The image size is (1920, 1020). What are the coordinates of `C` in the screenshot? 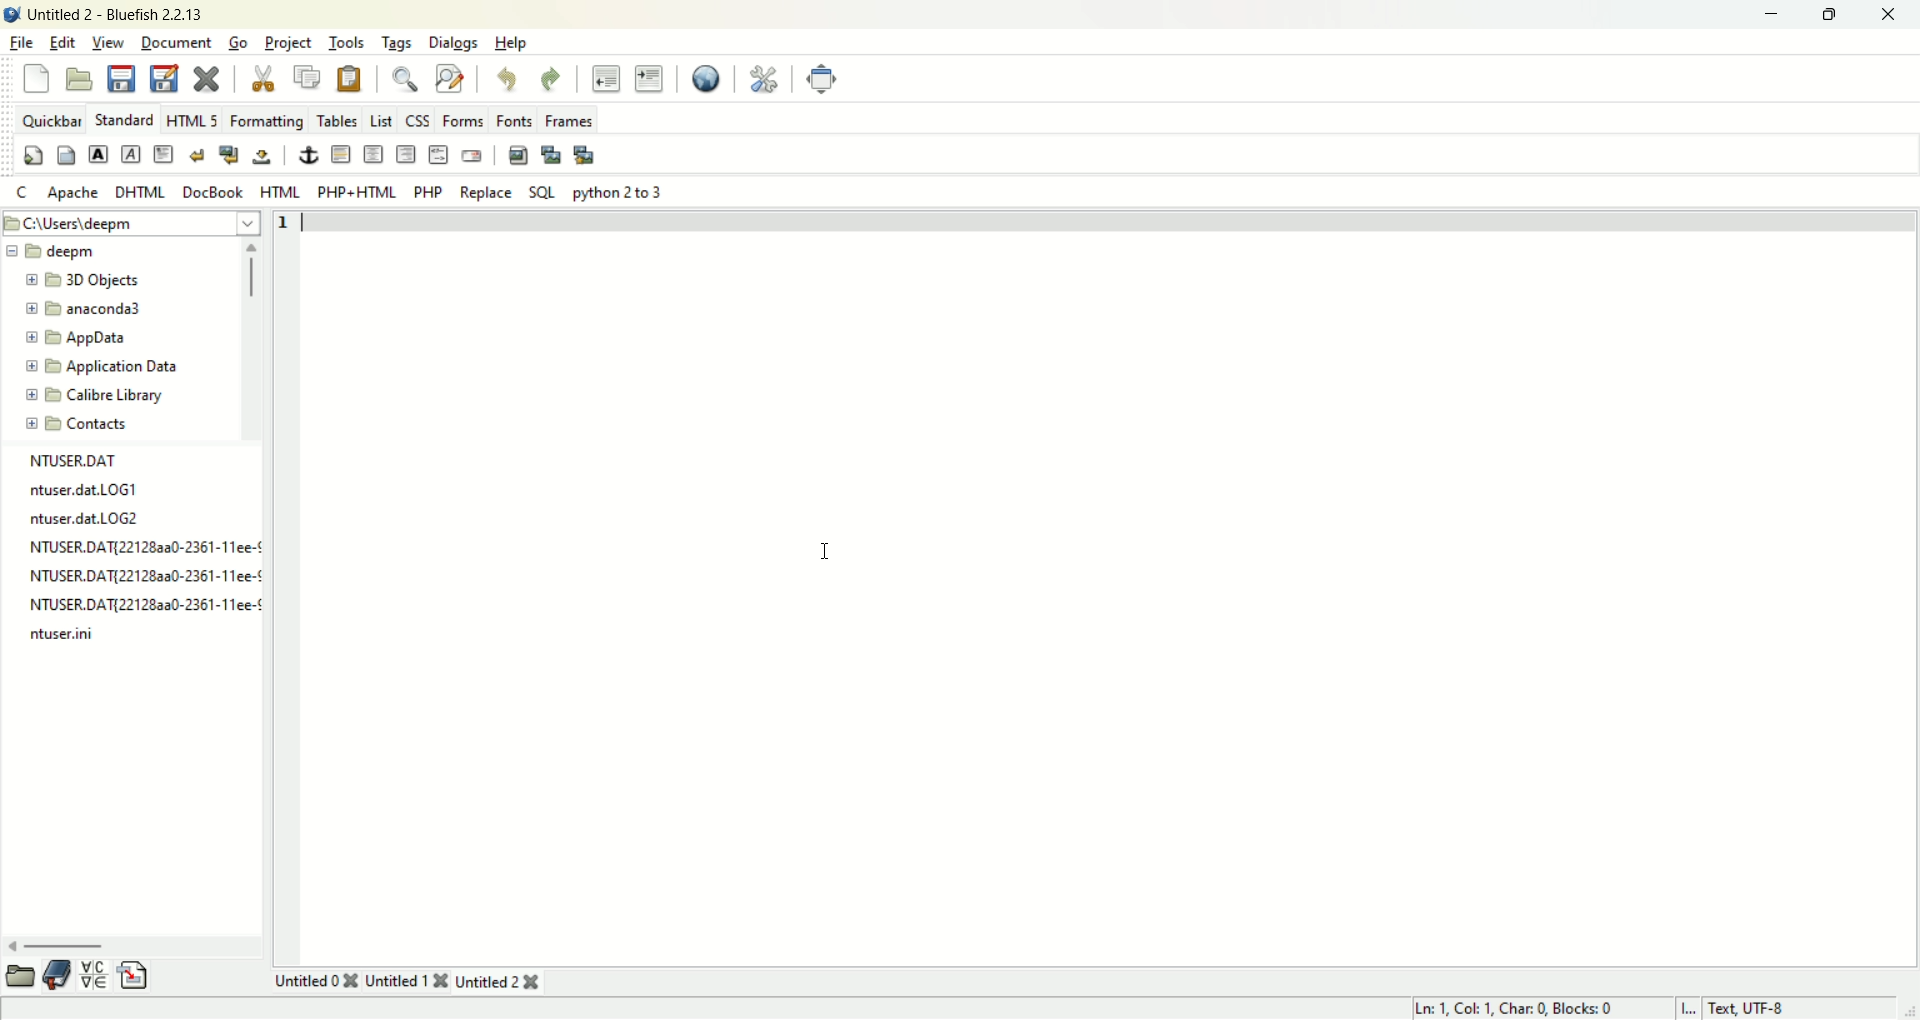 It's located at (23, 189).